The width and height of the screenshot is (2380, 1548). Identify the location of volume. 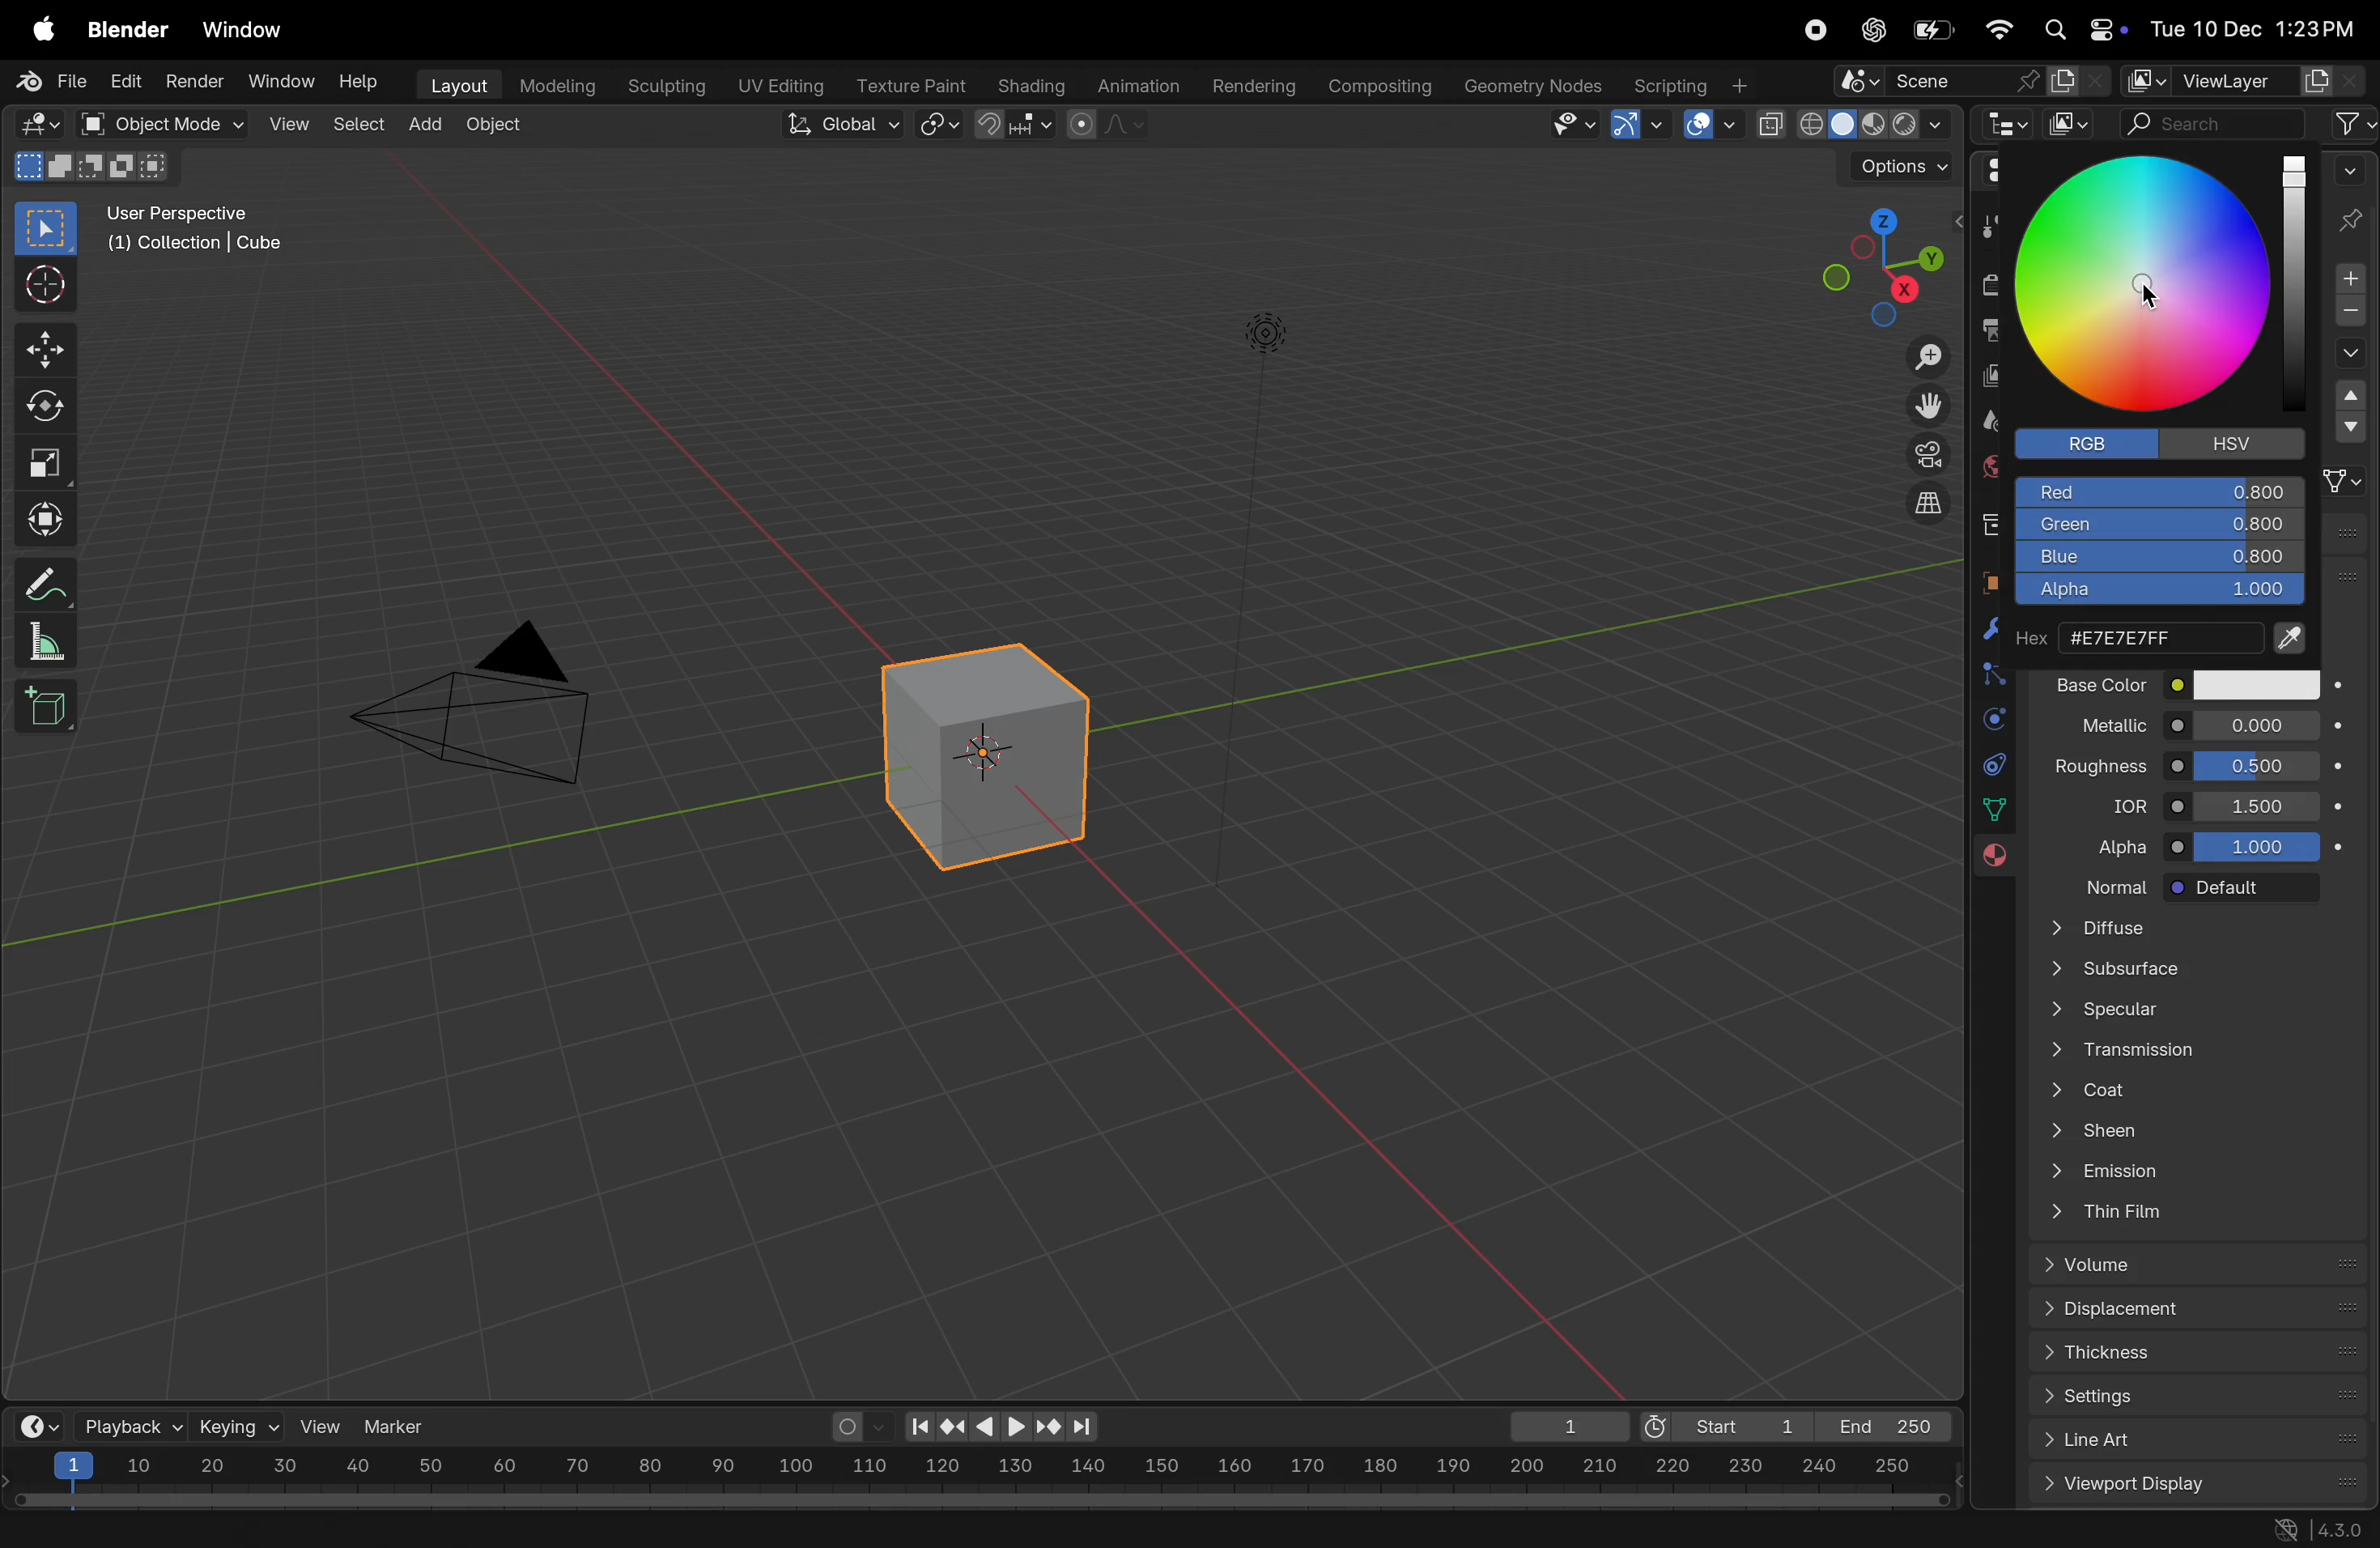
(2207, 1265).